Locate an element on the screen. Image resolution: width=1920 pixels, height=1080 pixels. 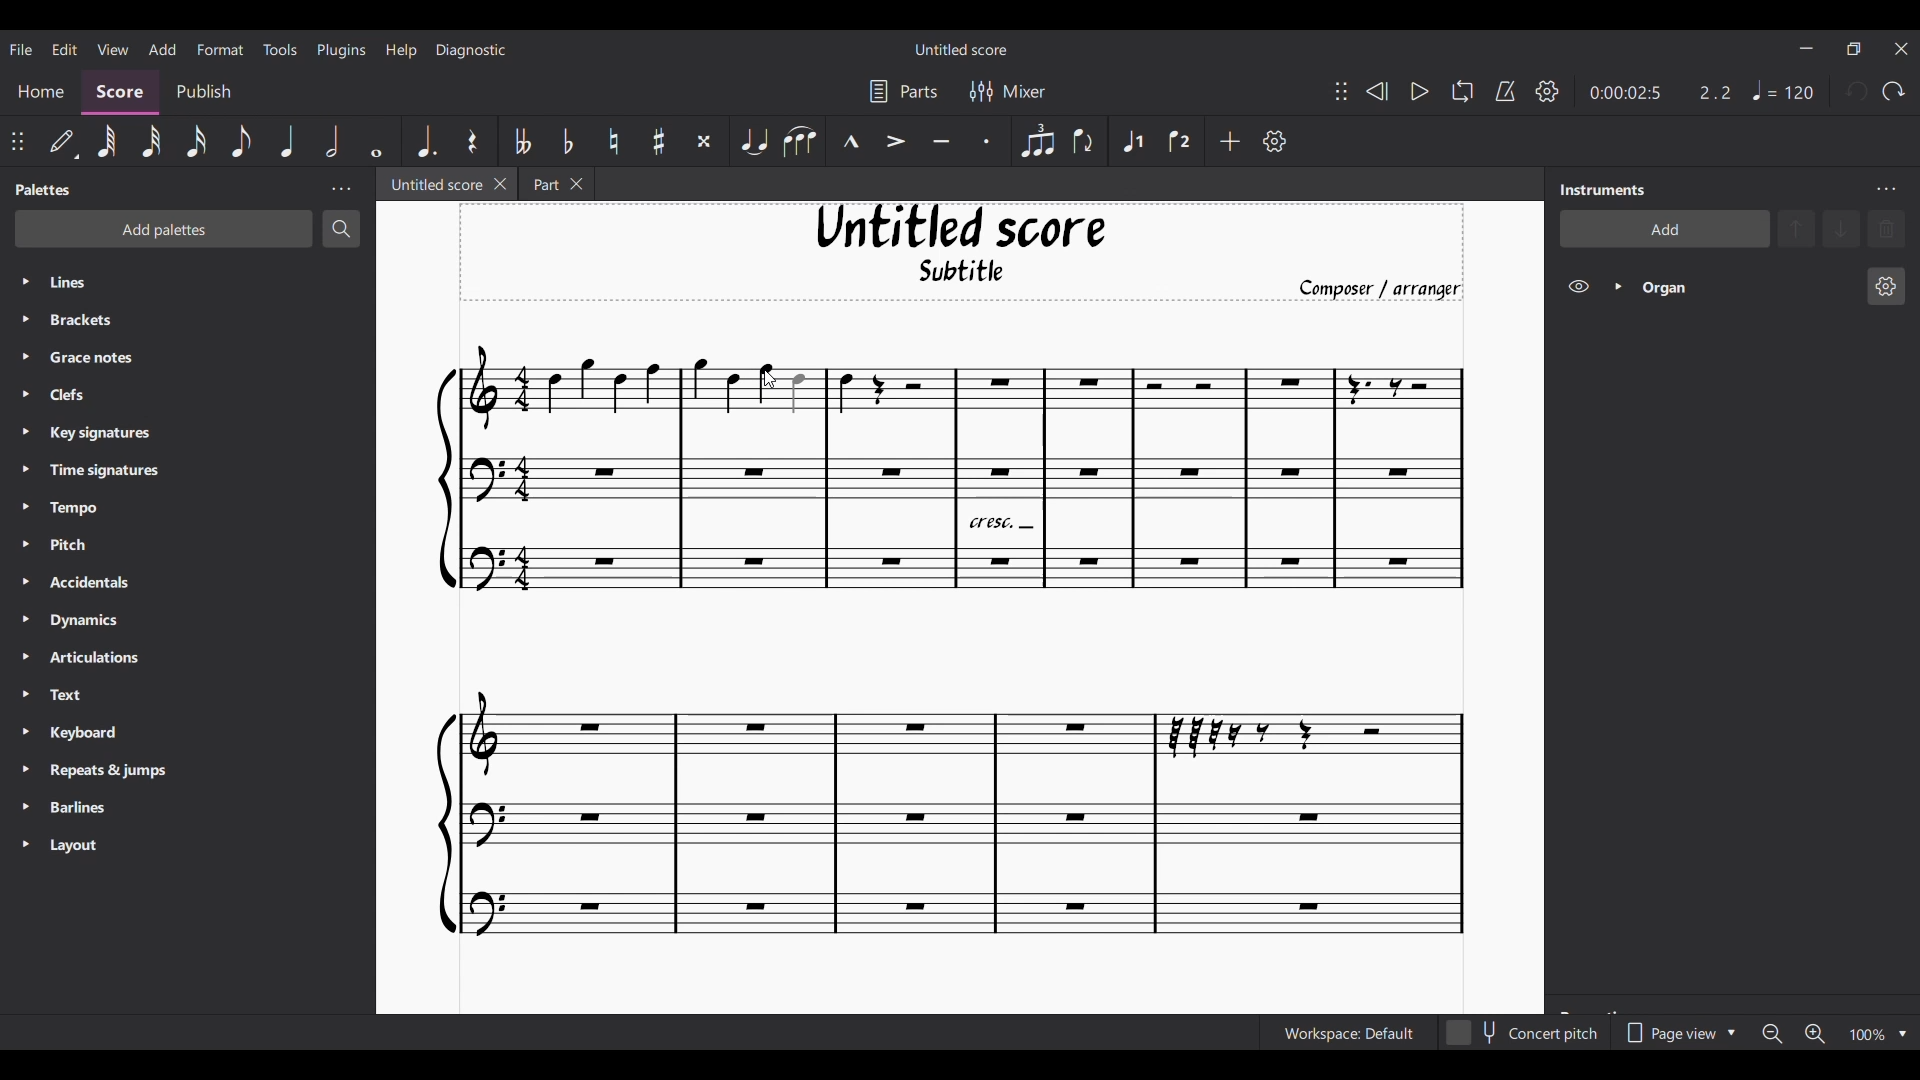
Publish section is located at coordinates (203, 93).